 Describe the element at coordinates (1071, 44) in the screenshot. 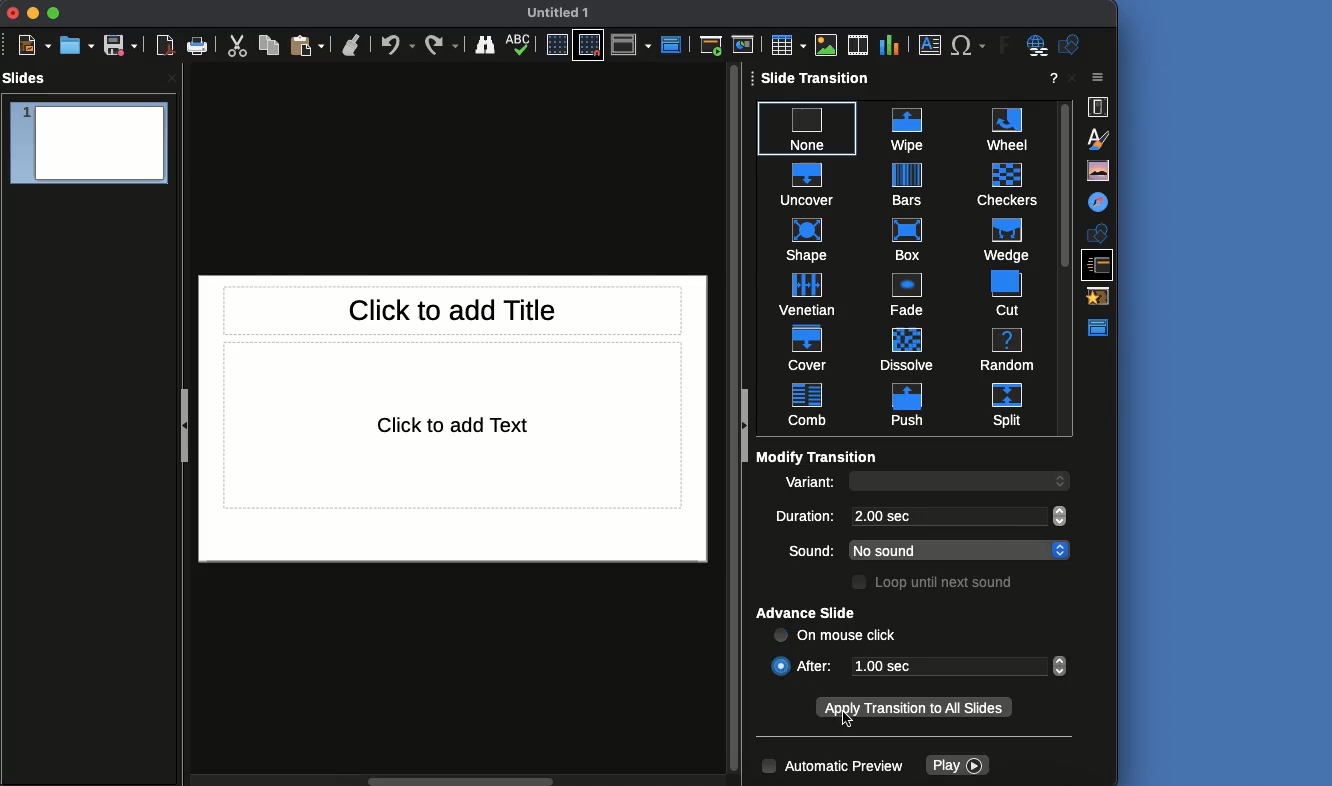

I see `Shapes` at that location.